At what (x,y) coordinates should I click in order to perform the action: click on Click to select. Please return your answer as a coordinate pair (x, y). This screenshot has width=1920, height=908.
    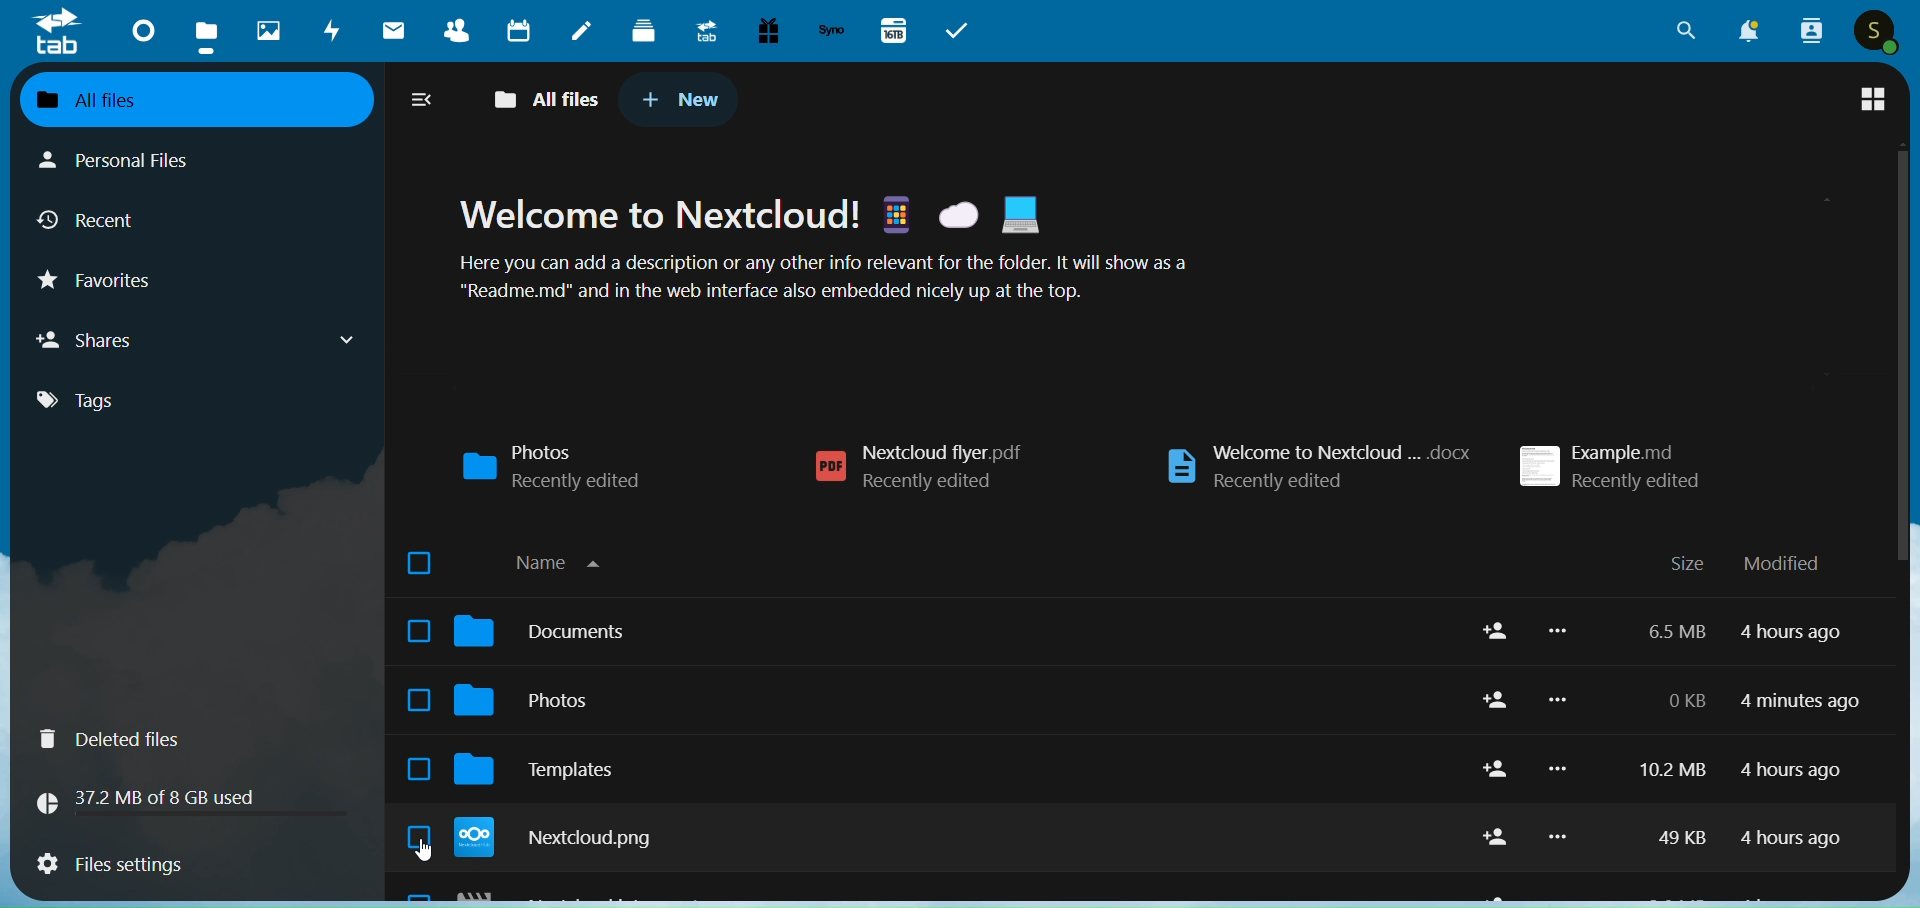
    Looking at the image, I should click on (419, 630).